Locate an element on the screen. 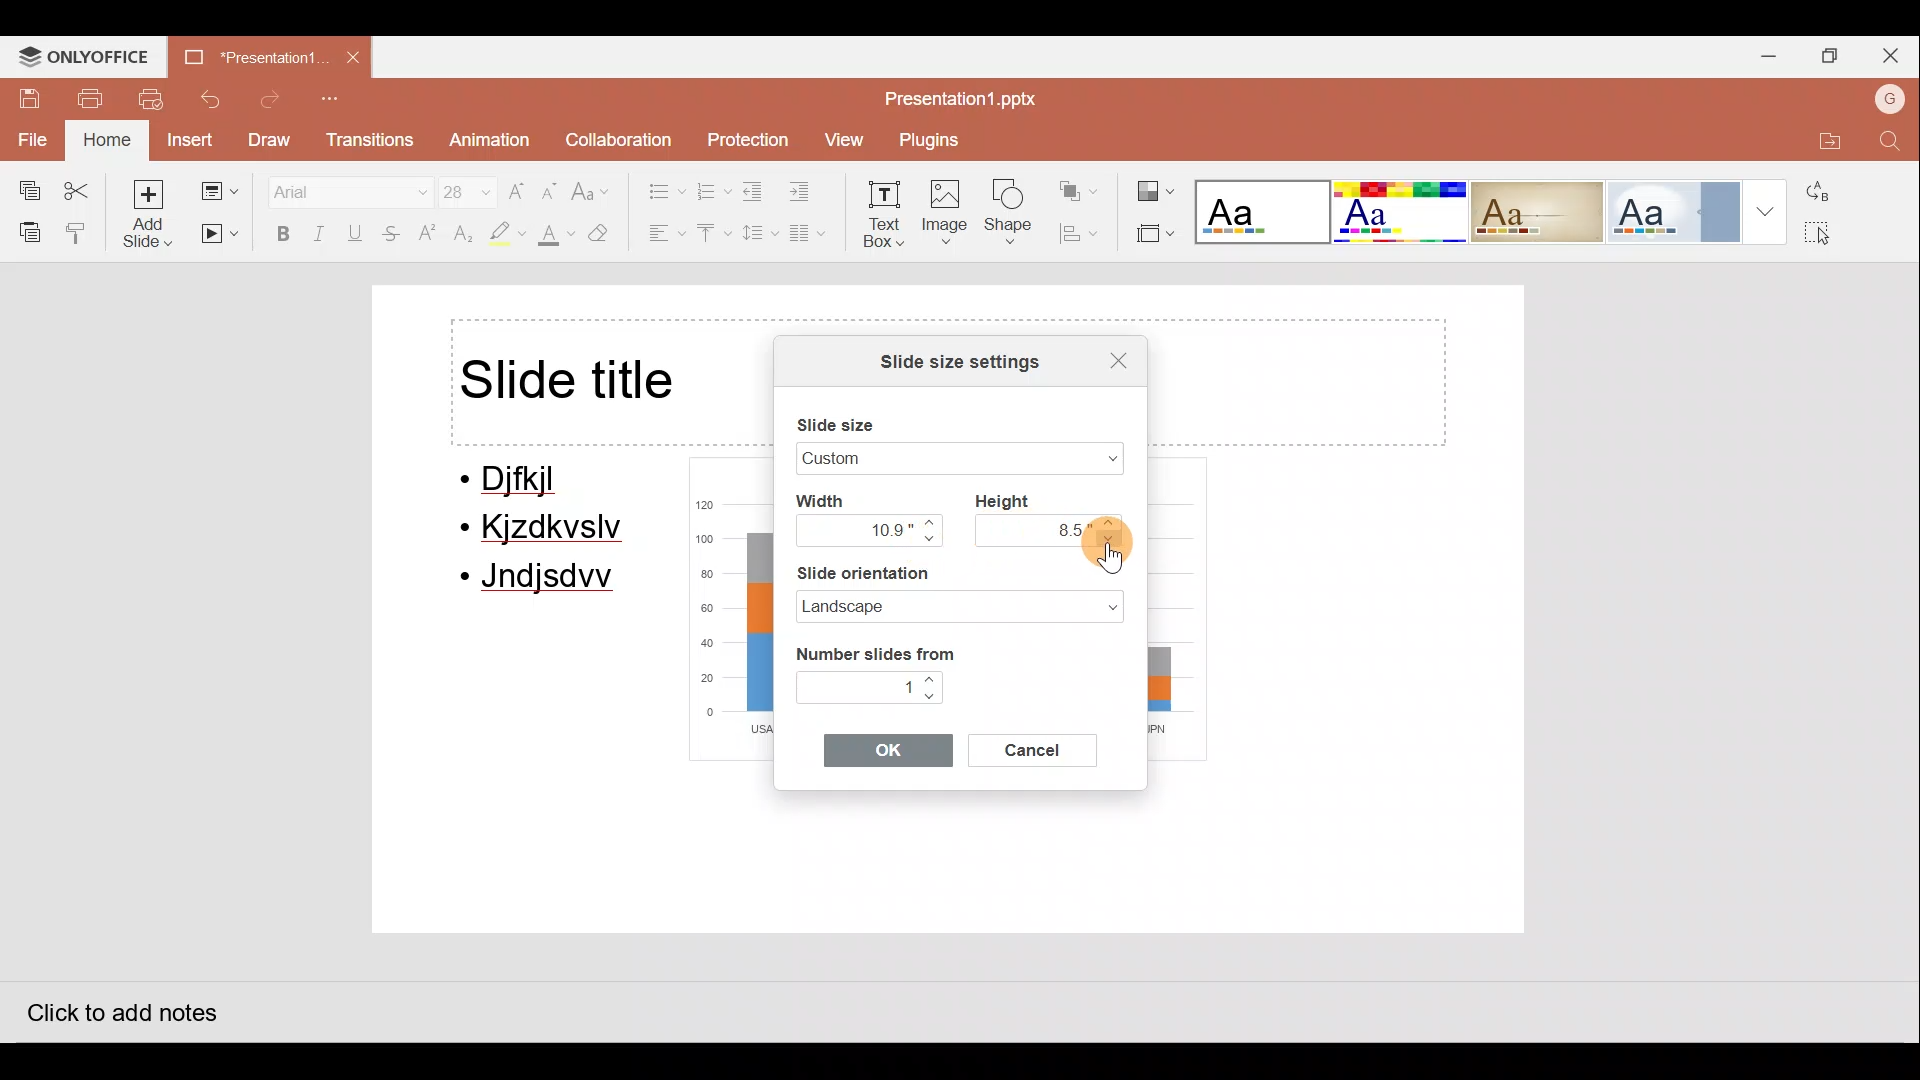 Image resolution: width=1920 pixels, height=1080 pixels. 10.9 is located at coordinates (856, 529).